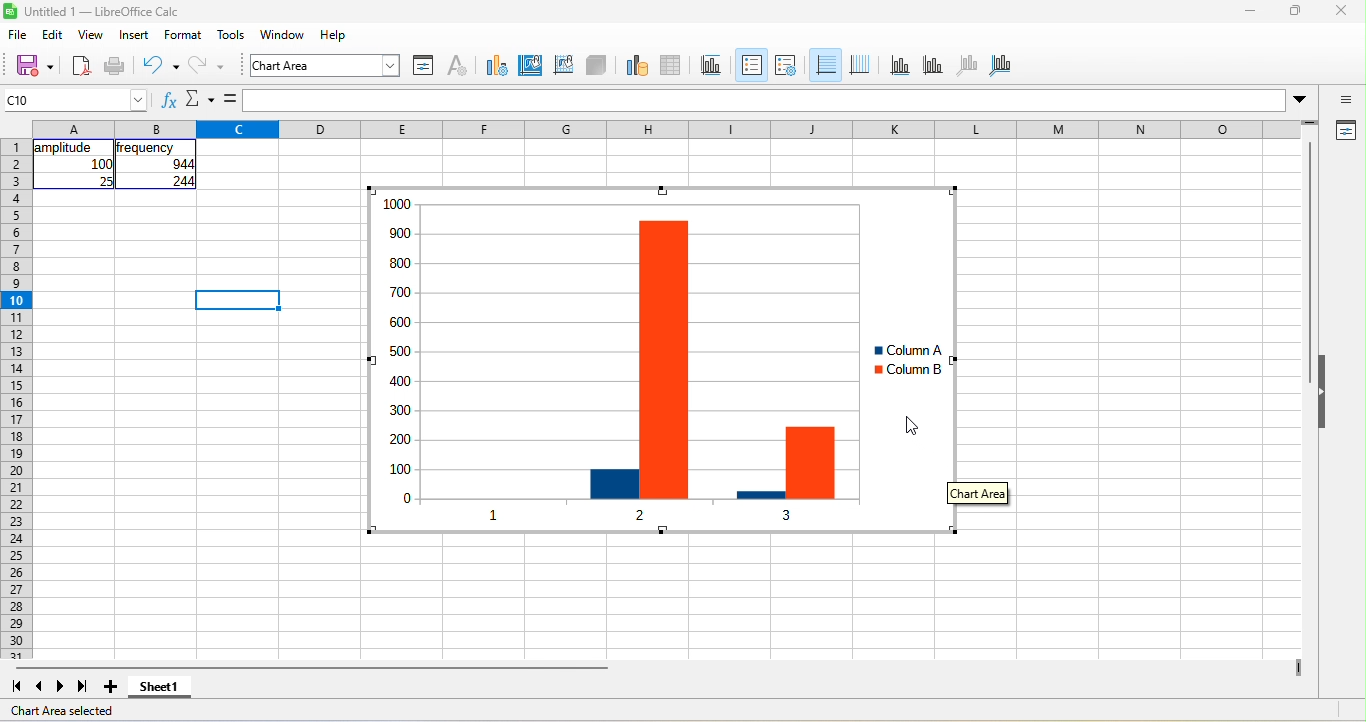 This screenshot has width=1366, height=722. Describe the element at coordinates (860, 66) in the screenshot. I see `vertical grids` at that location.